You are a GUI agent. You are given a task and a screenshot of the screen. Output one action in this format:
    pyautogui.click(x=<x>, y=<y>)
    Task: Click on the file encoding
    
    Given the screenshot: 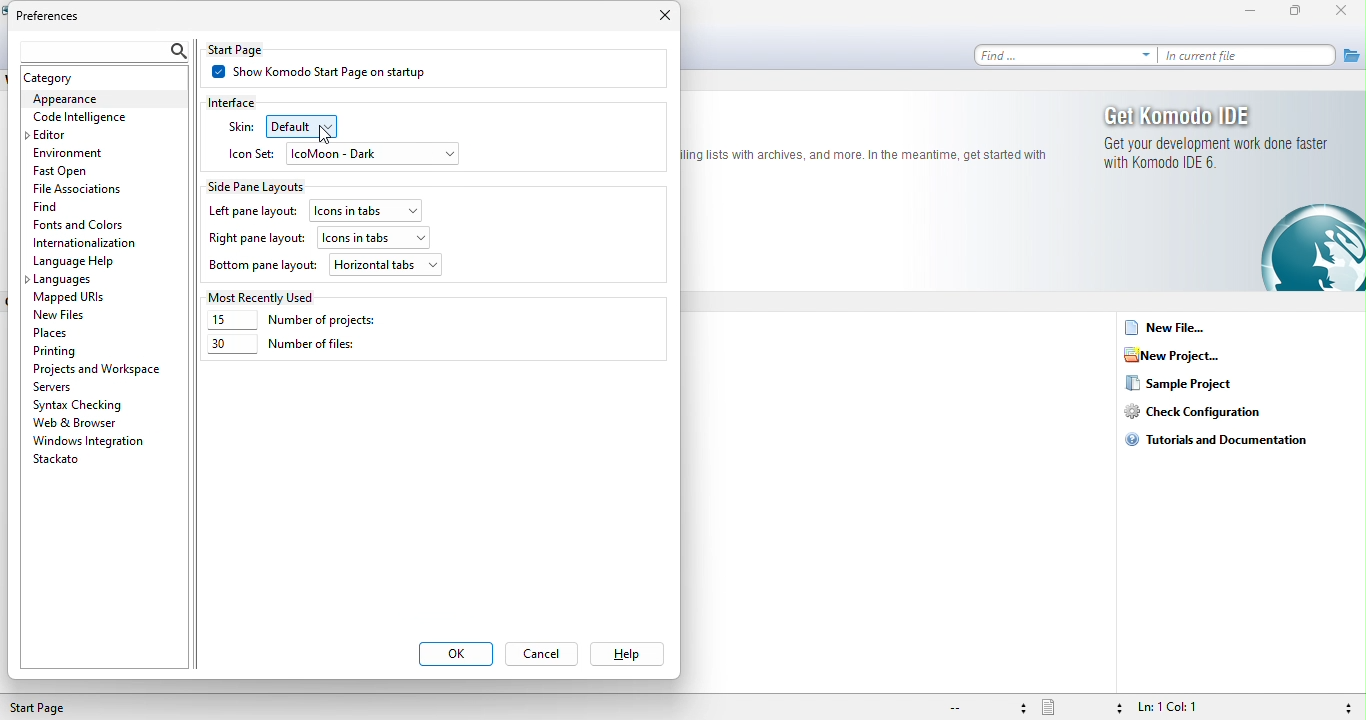 What is the action you would take?
    pyautogui.click(x=985, y=708)
    